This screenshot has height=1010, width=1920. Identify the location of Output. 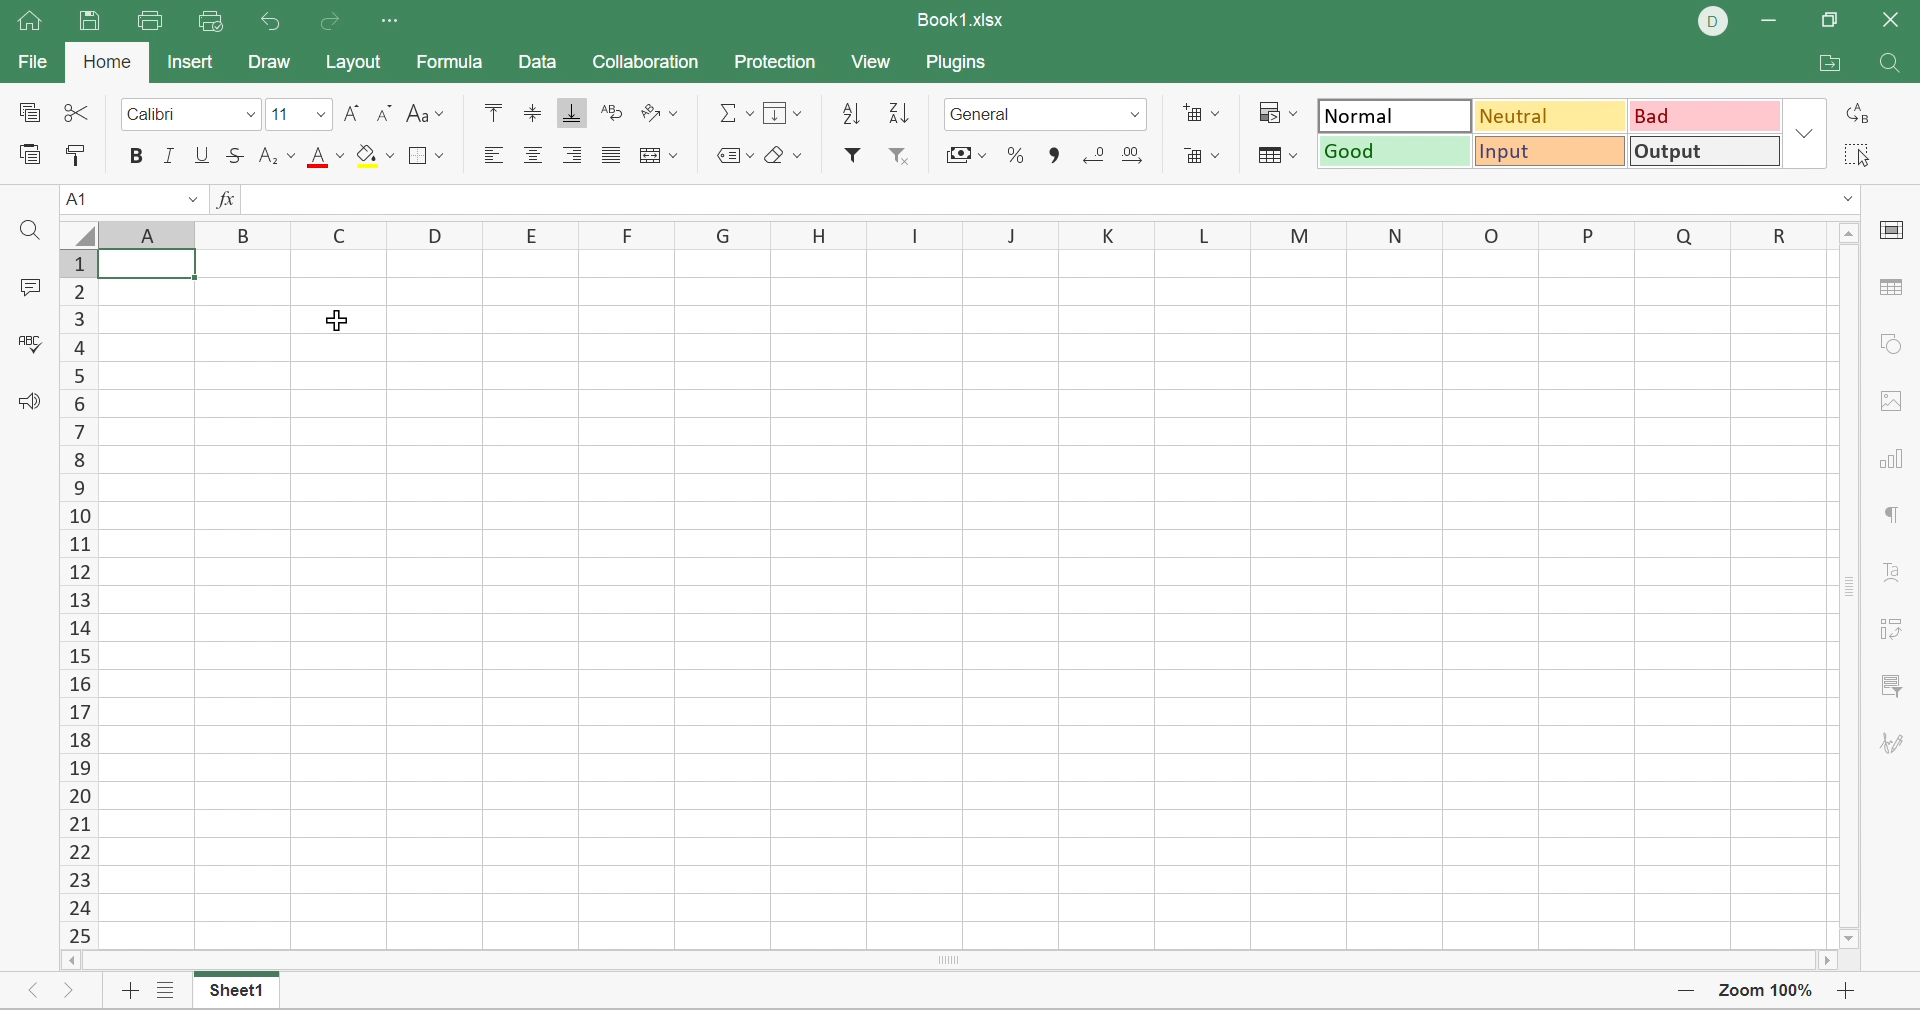
(1705, 150).